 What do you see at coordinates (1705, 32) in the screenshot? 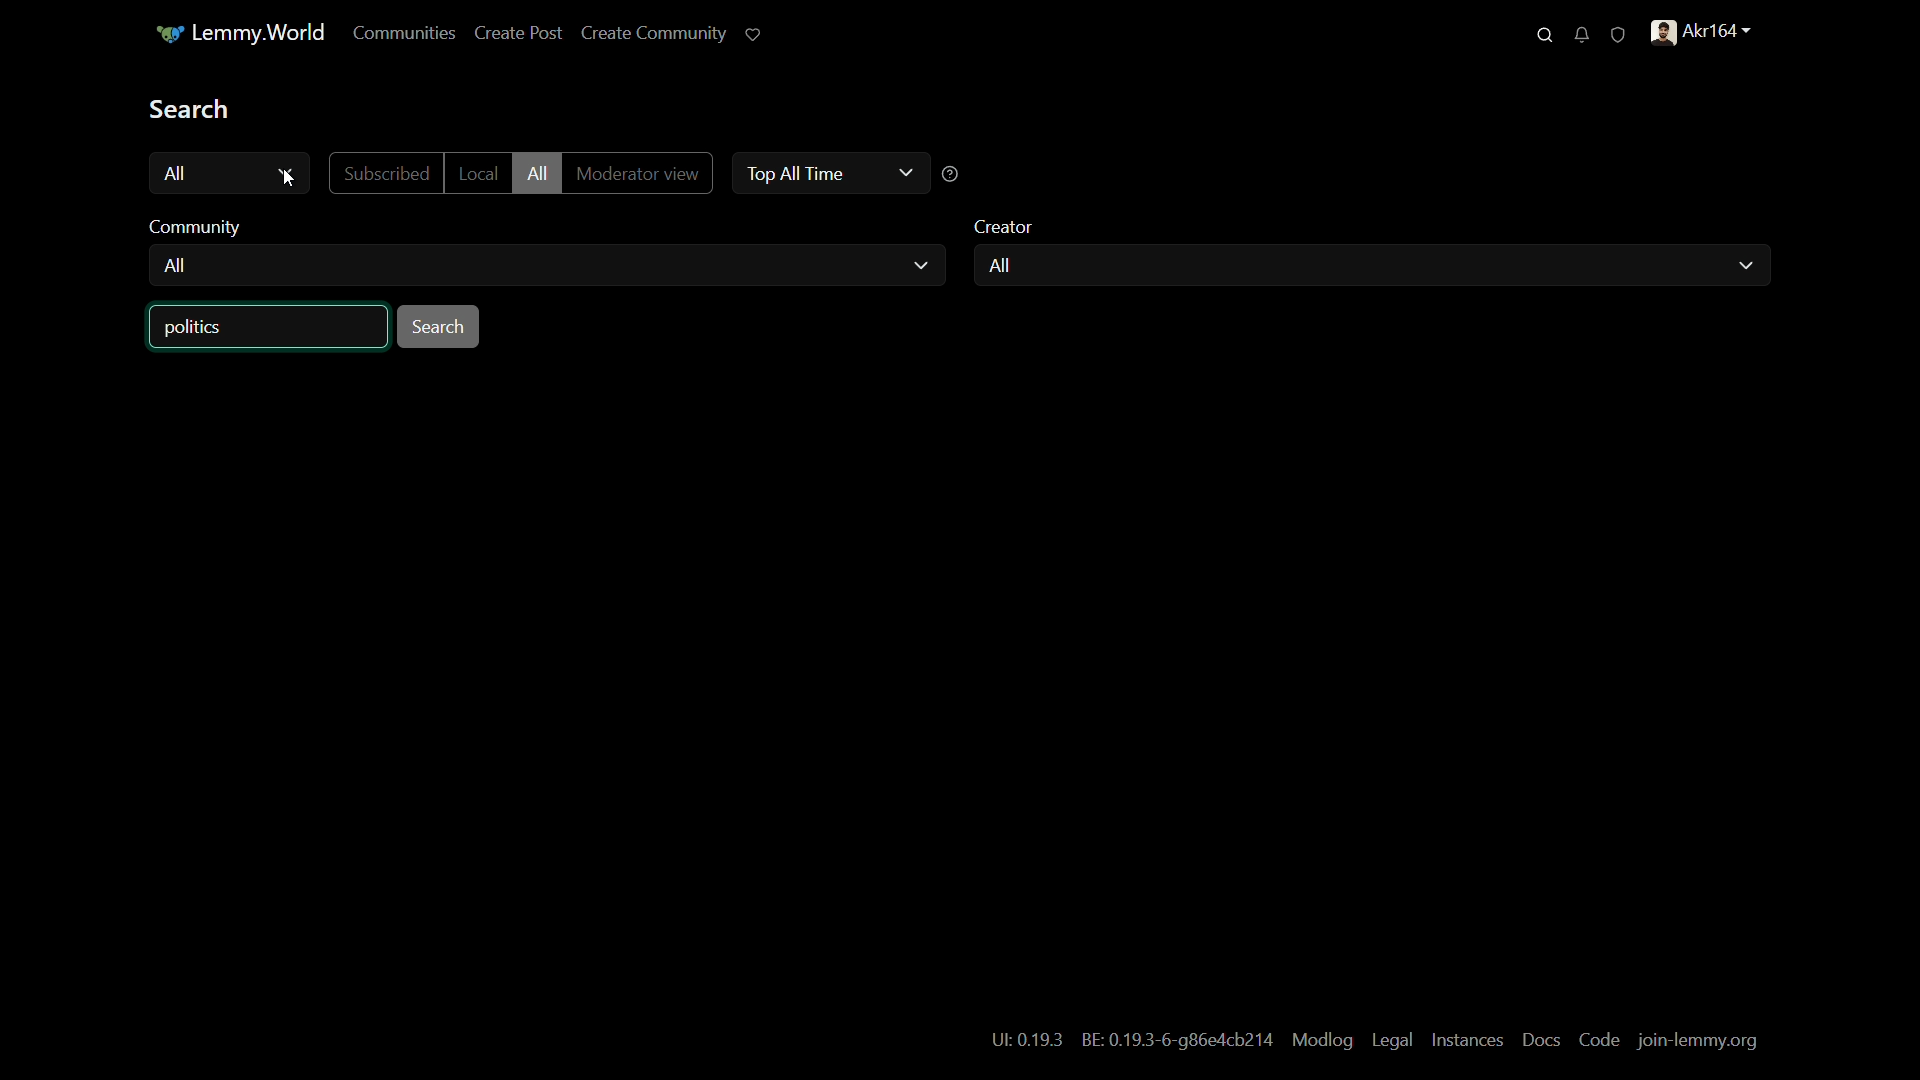
I see `profile` at bounding box center [1705, 32].